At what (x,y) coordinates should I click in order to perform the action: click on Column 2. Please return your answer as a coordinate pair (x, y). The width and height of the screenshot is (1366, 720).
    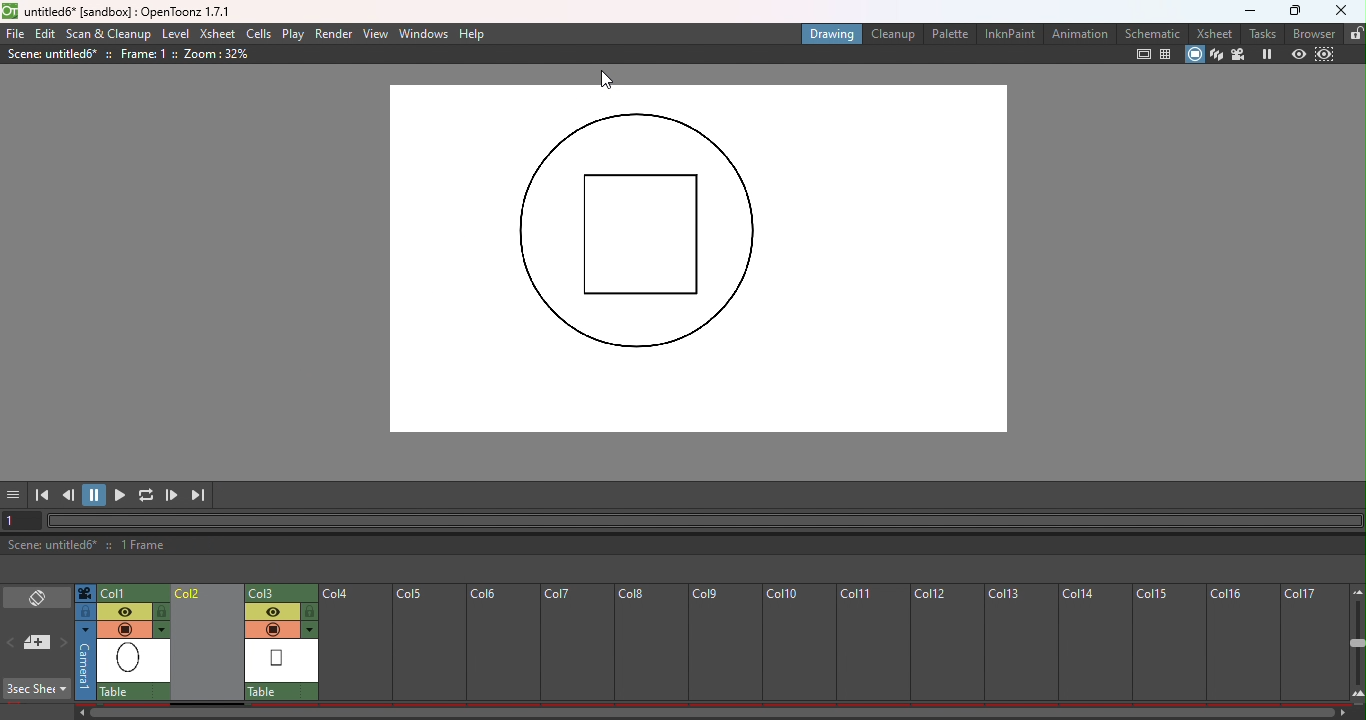
    Looking at the image, I should click on (208, 644).